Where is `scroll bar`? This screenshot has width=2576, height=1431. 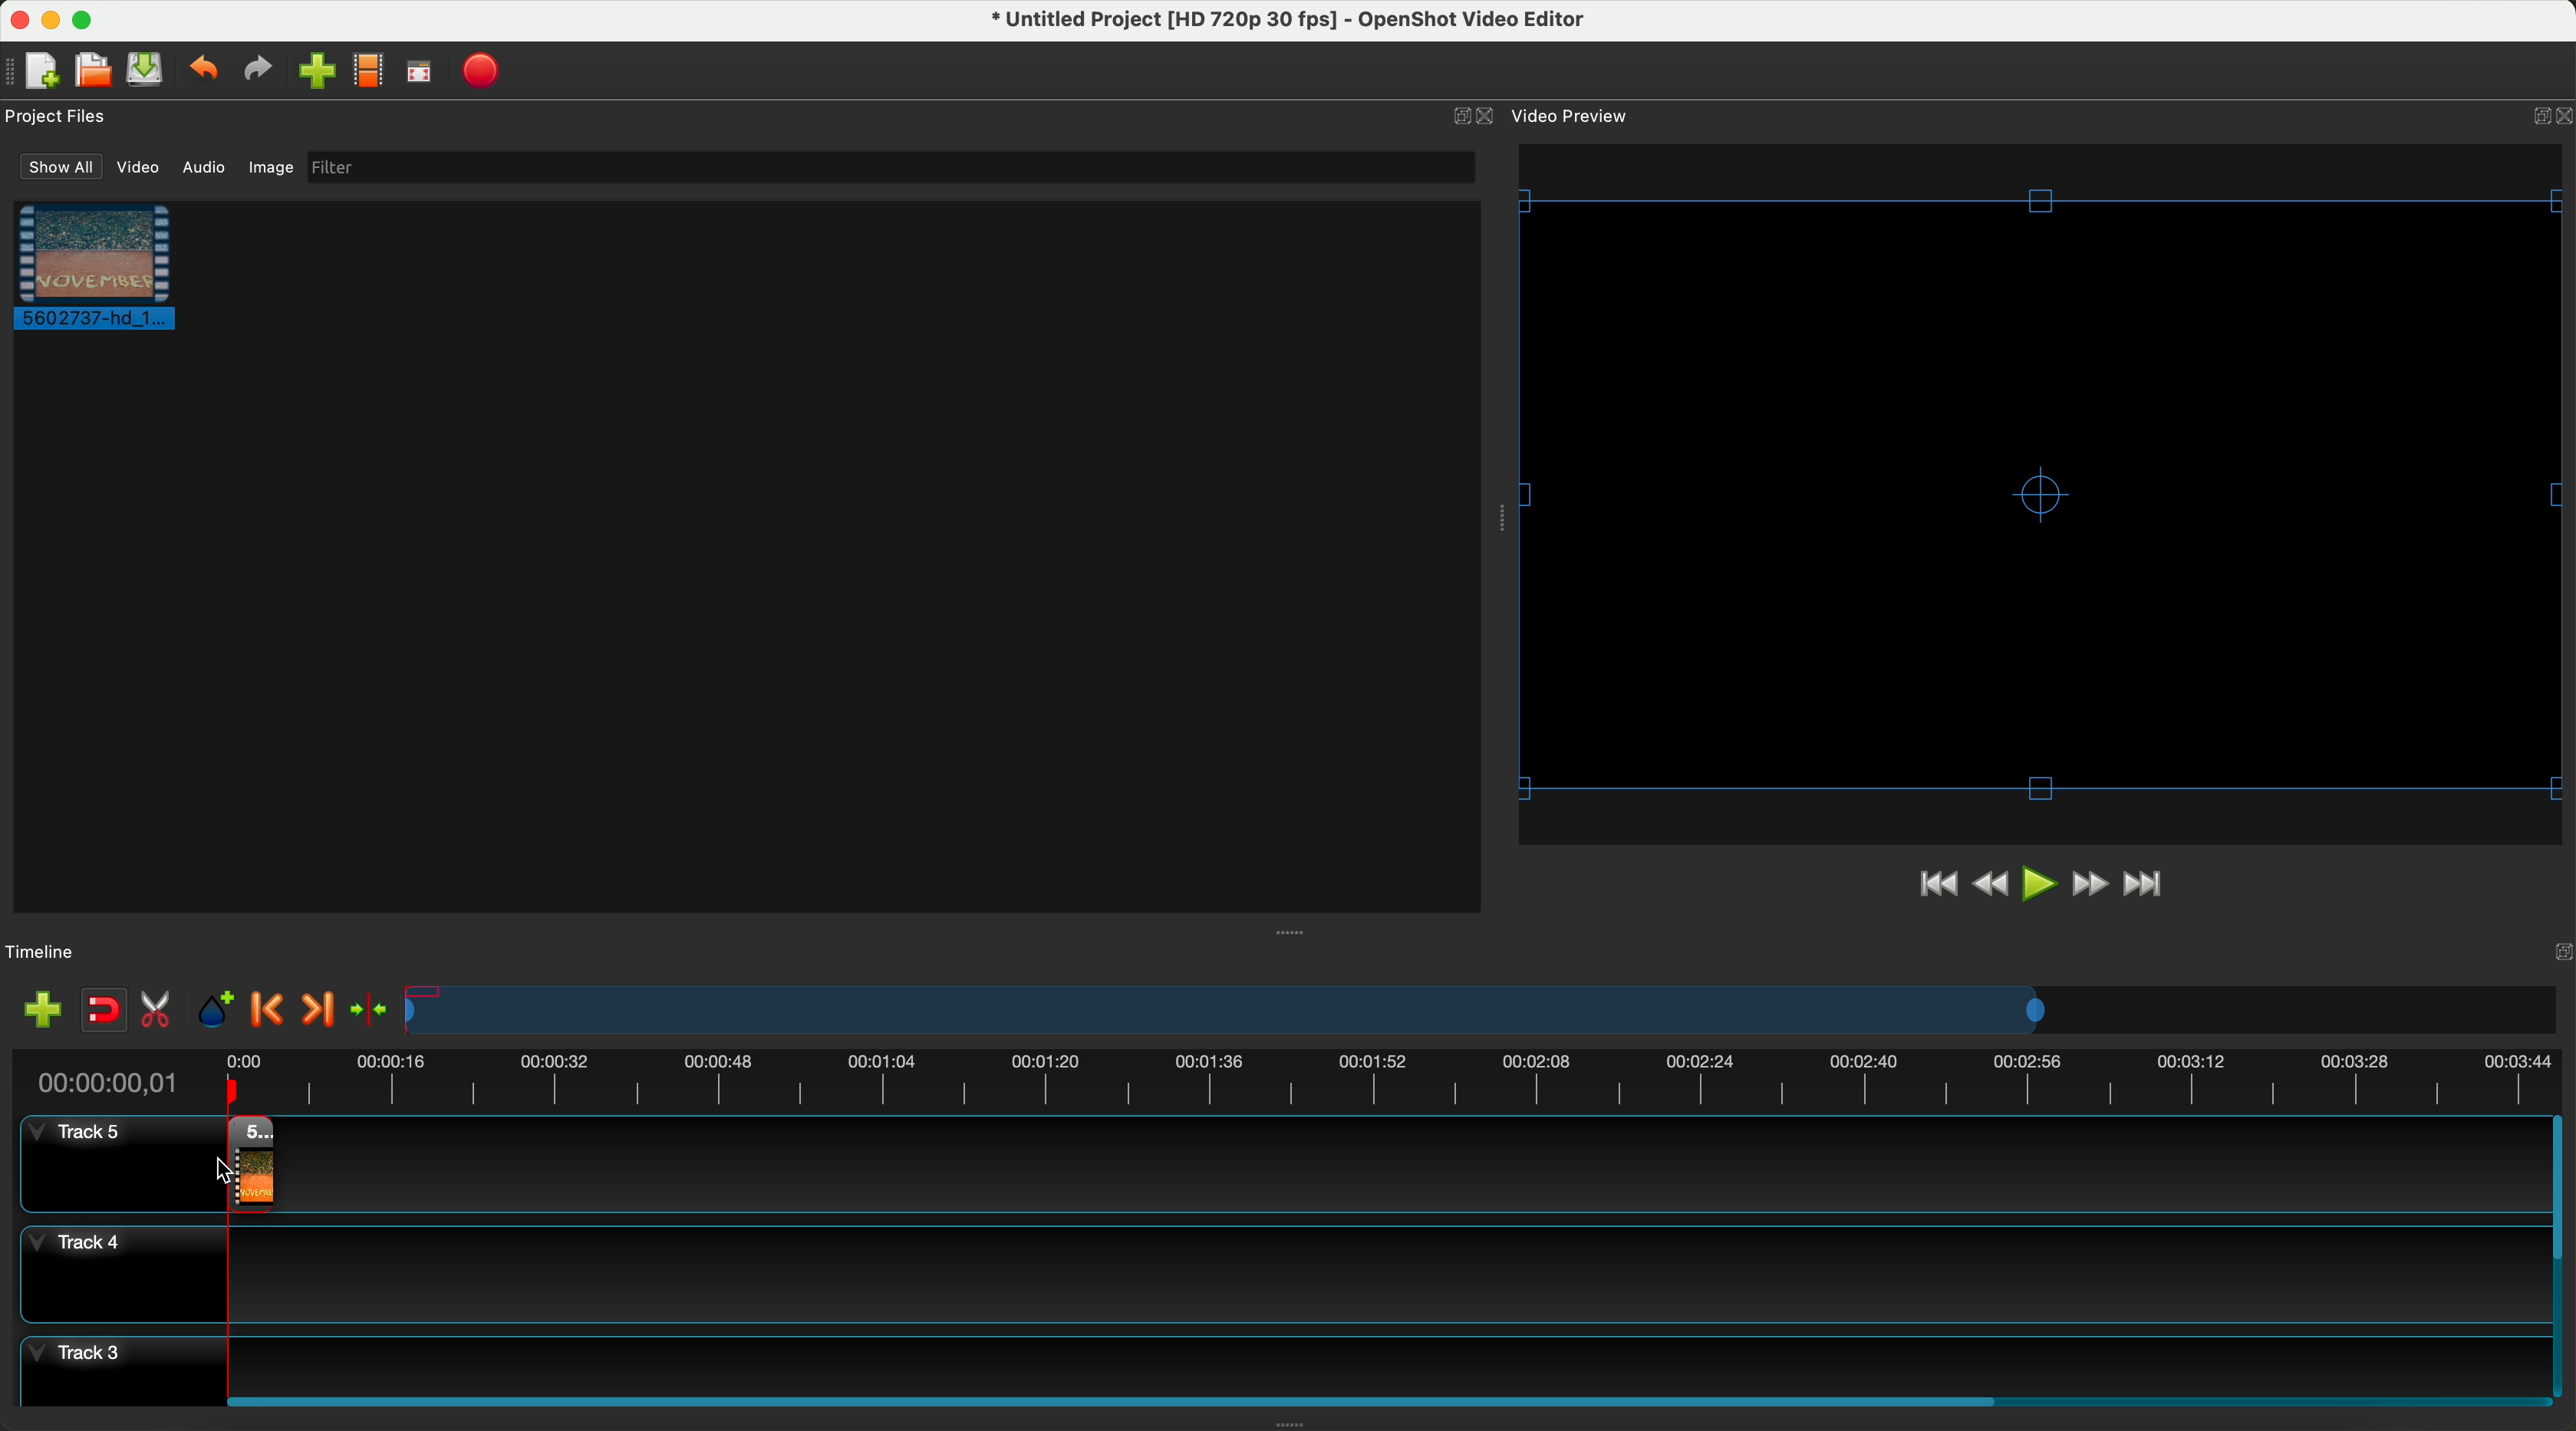
scroll bar is located at coordinates (1384, 1398).